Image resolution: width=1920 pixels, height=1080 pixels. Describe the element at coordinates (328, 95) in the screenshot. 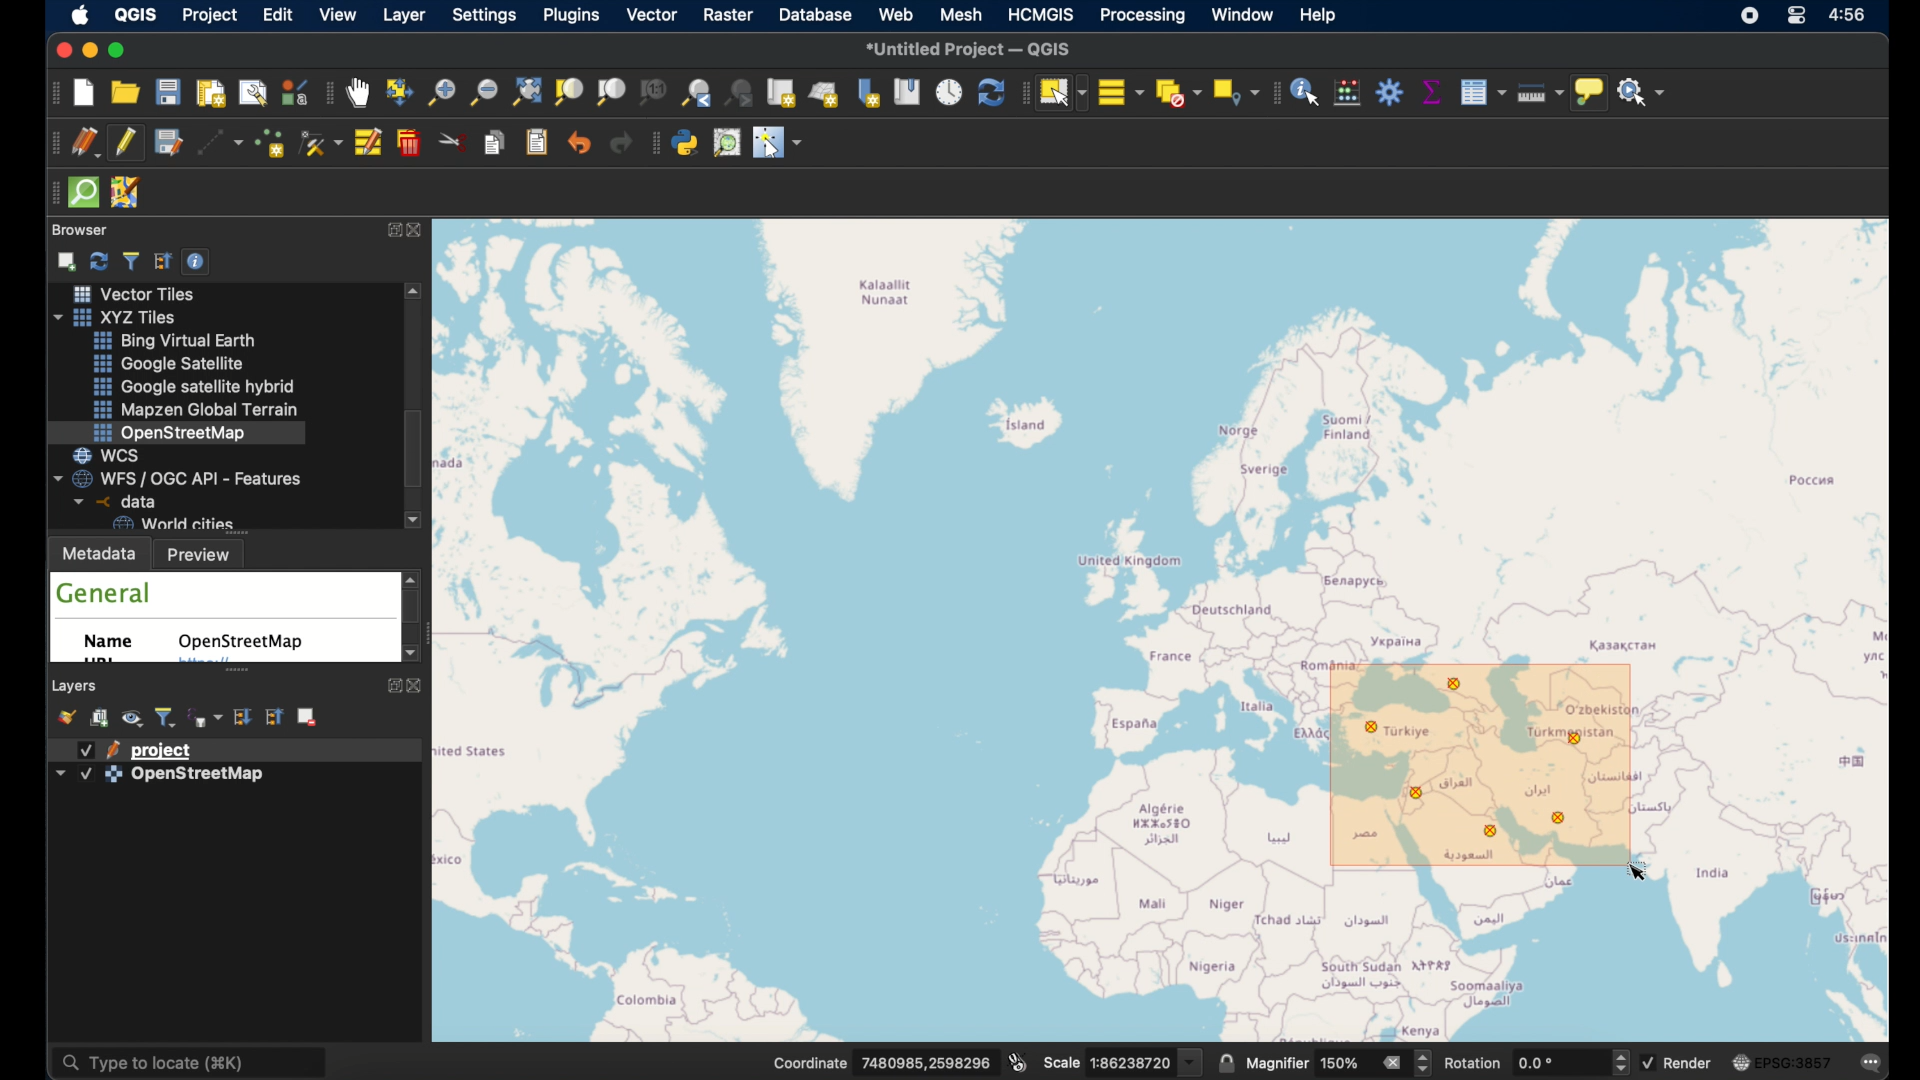

I see `map navigation toolbar` at that location.